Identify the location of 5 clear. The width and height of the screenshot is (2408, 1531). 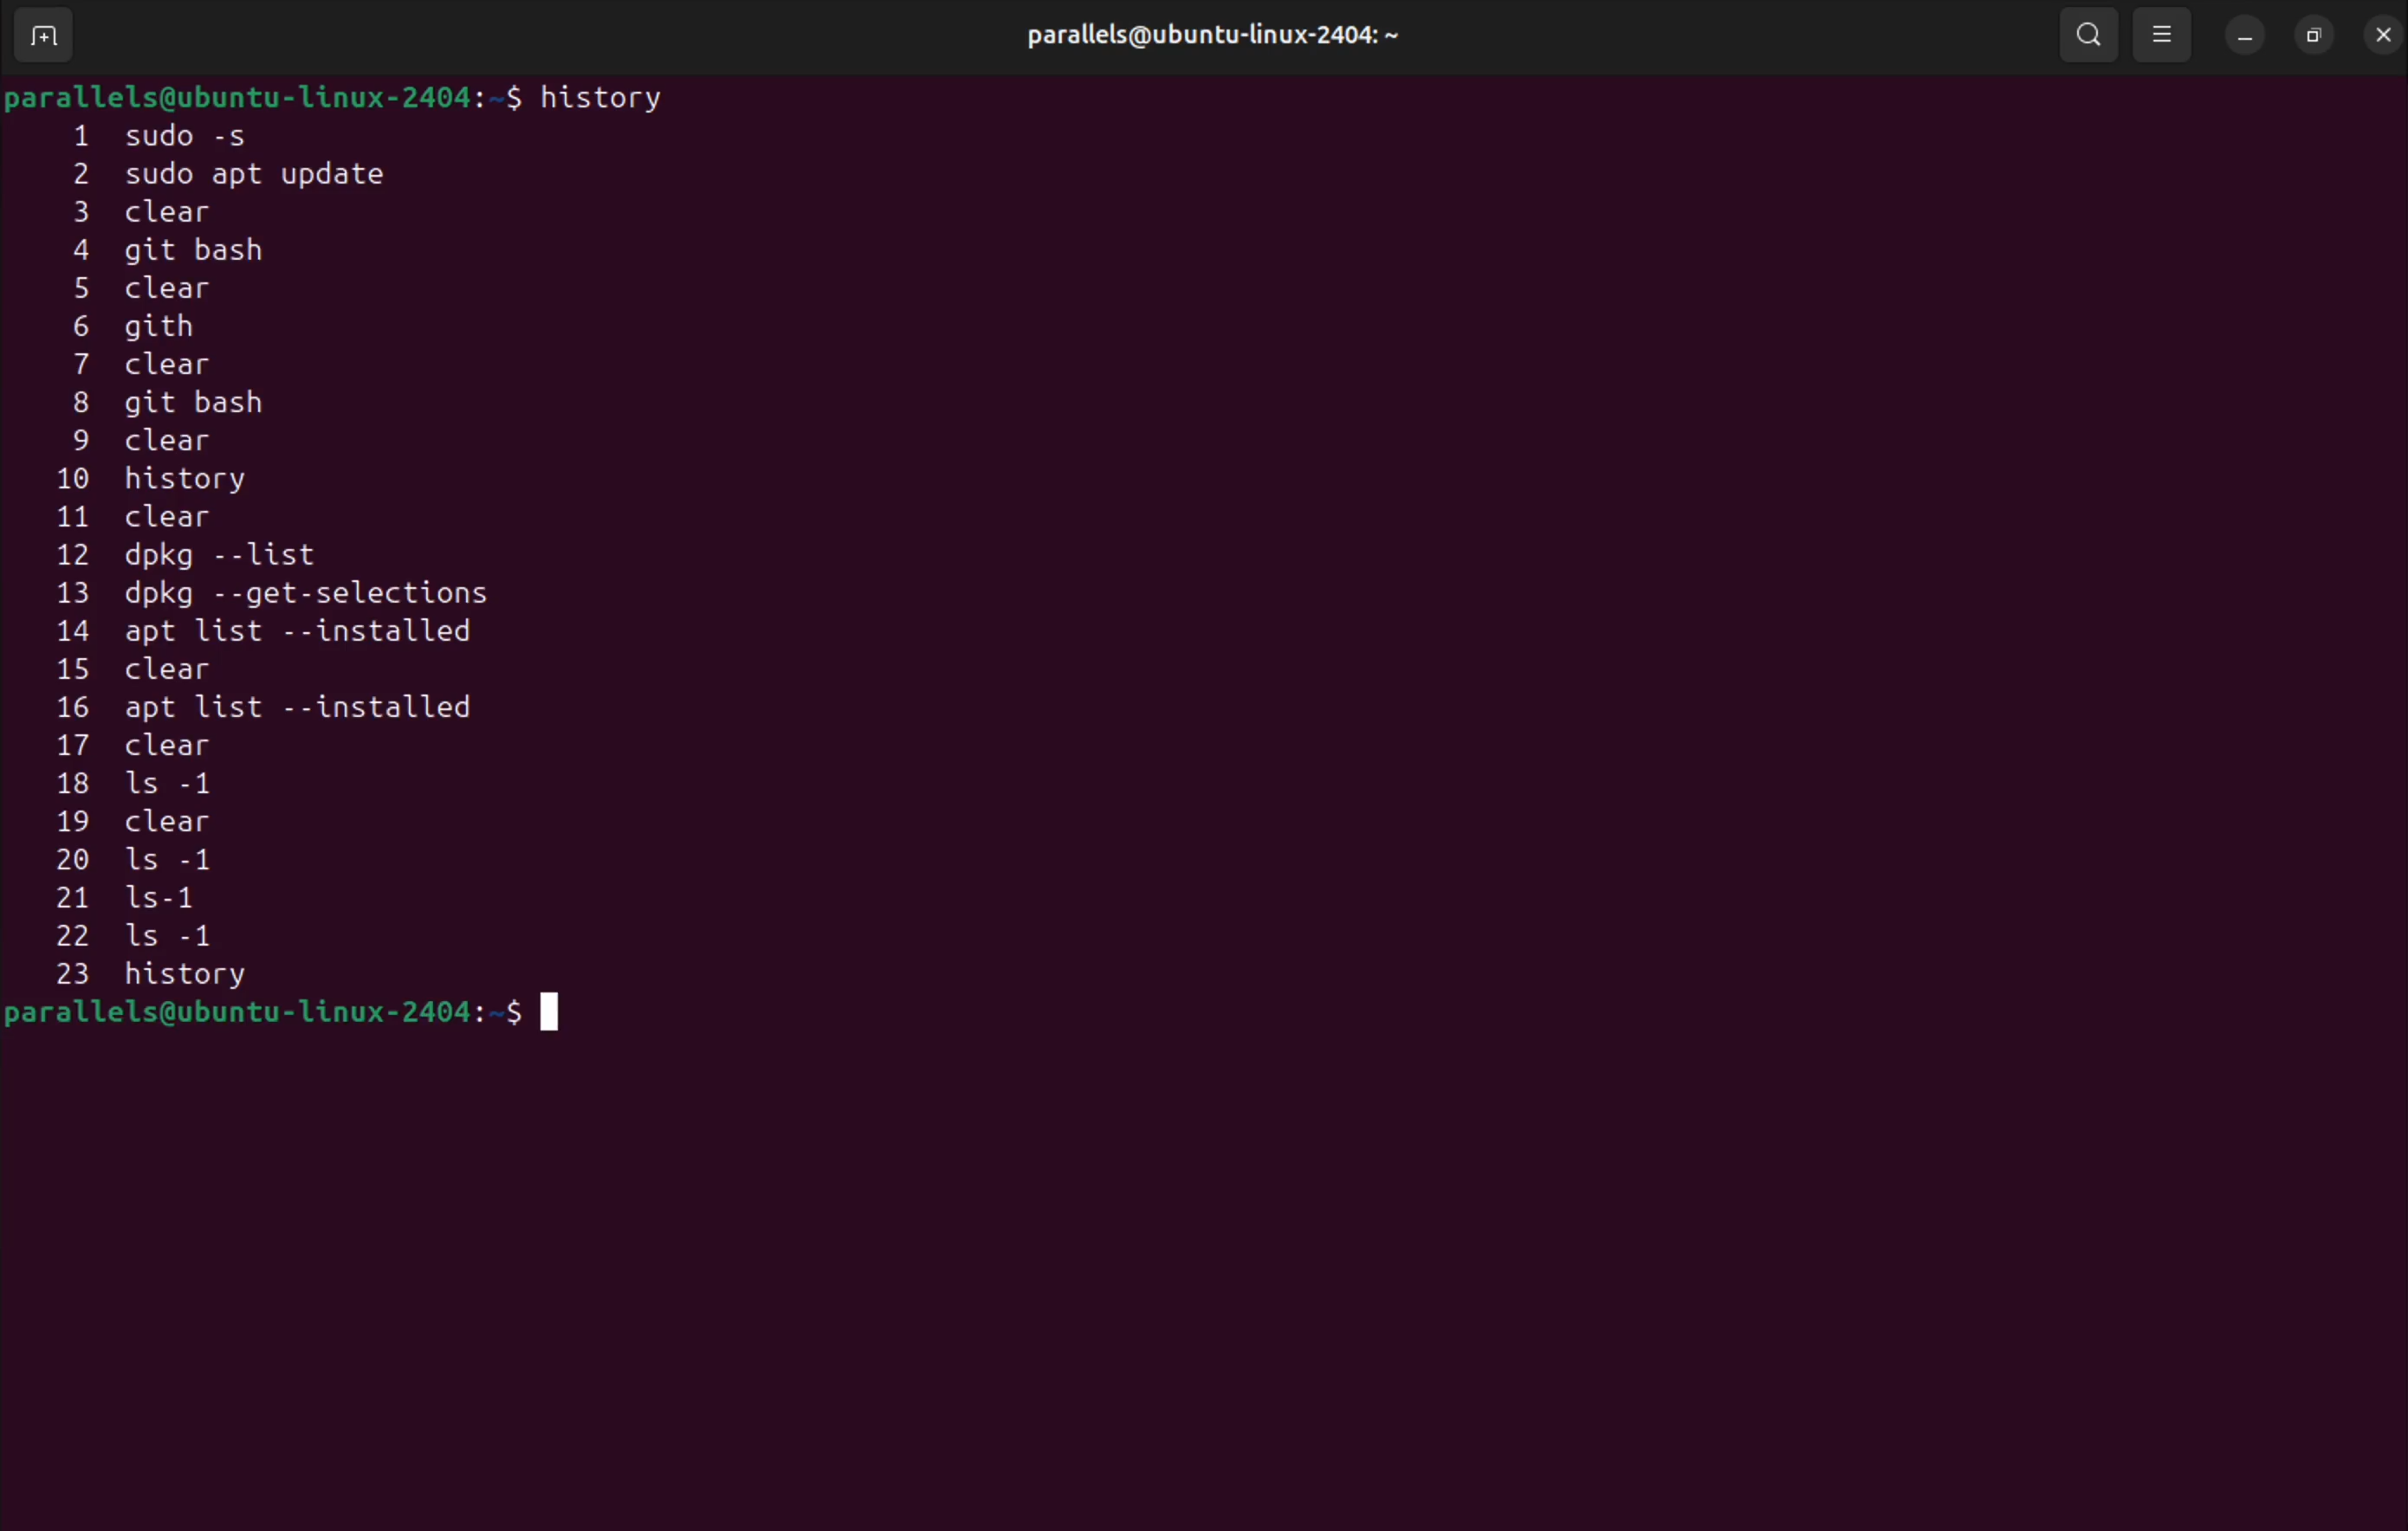
(157, 290).